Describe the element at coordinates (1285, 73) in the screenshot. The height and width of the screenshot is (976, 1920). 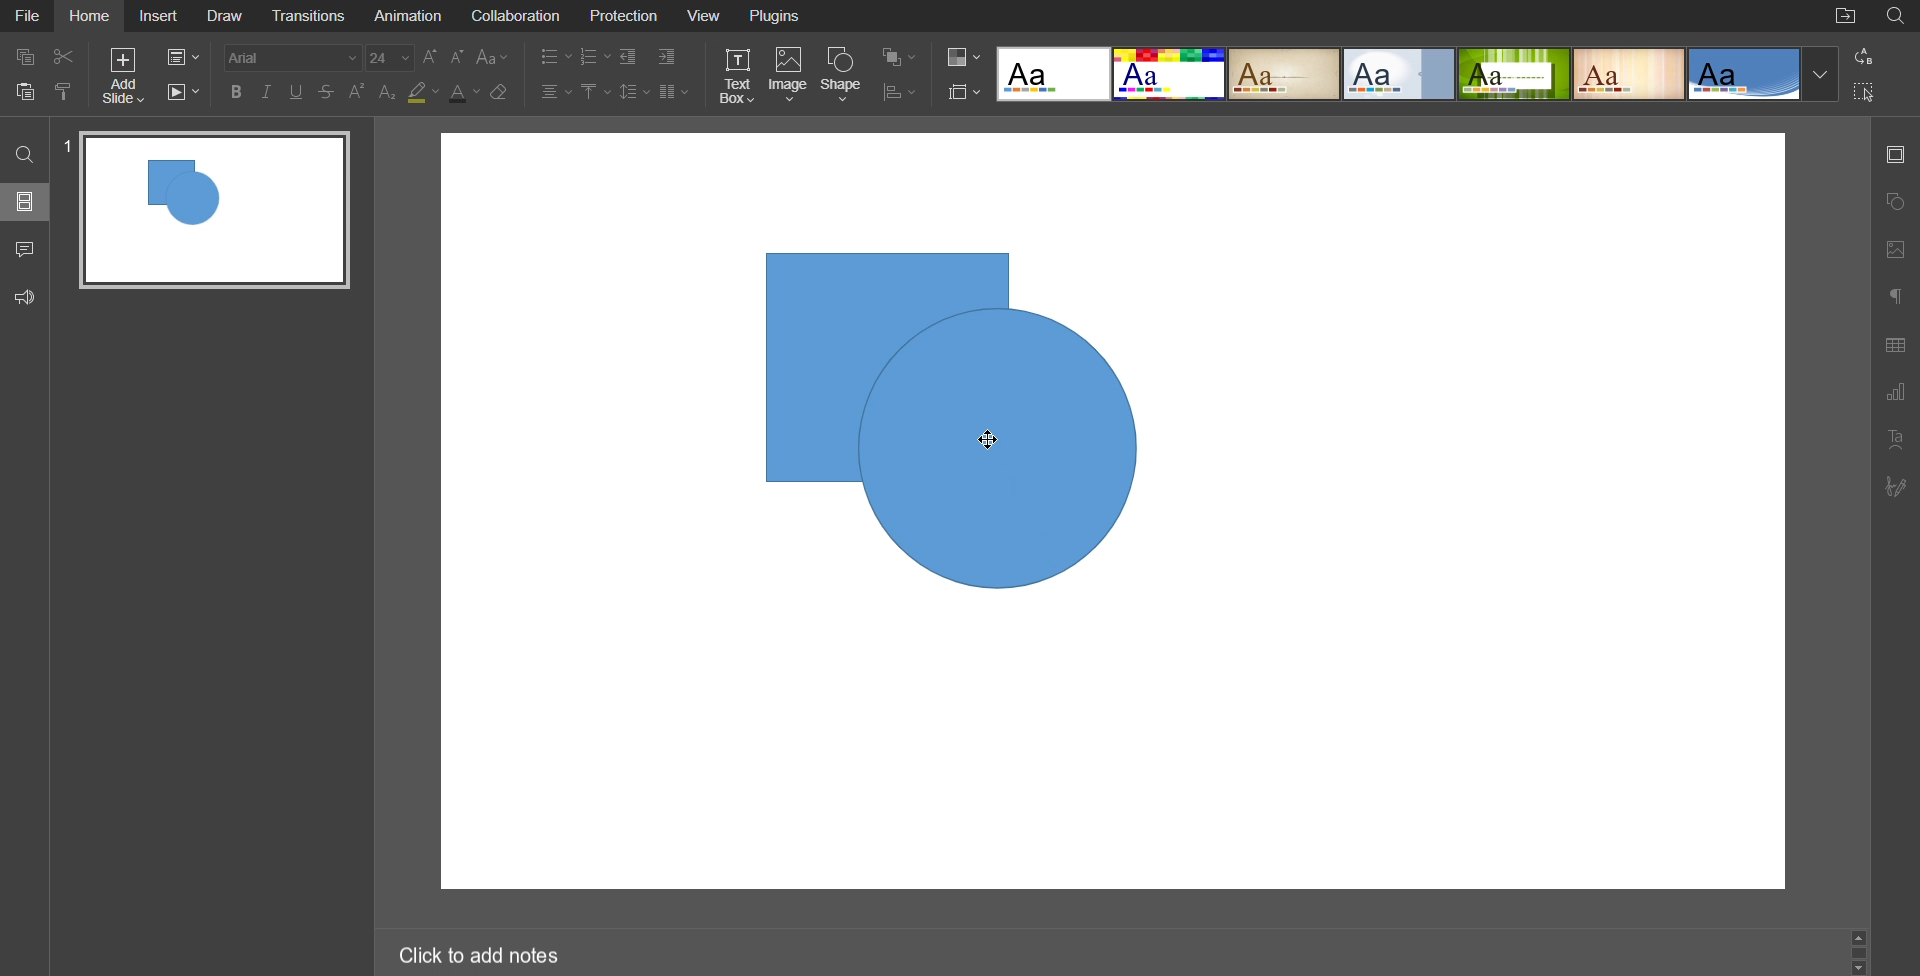
I see `Classic` at that location.